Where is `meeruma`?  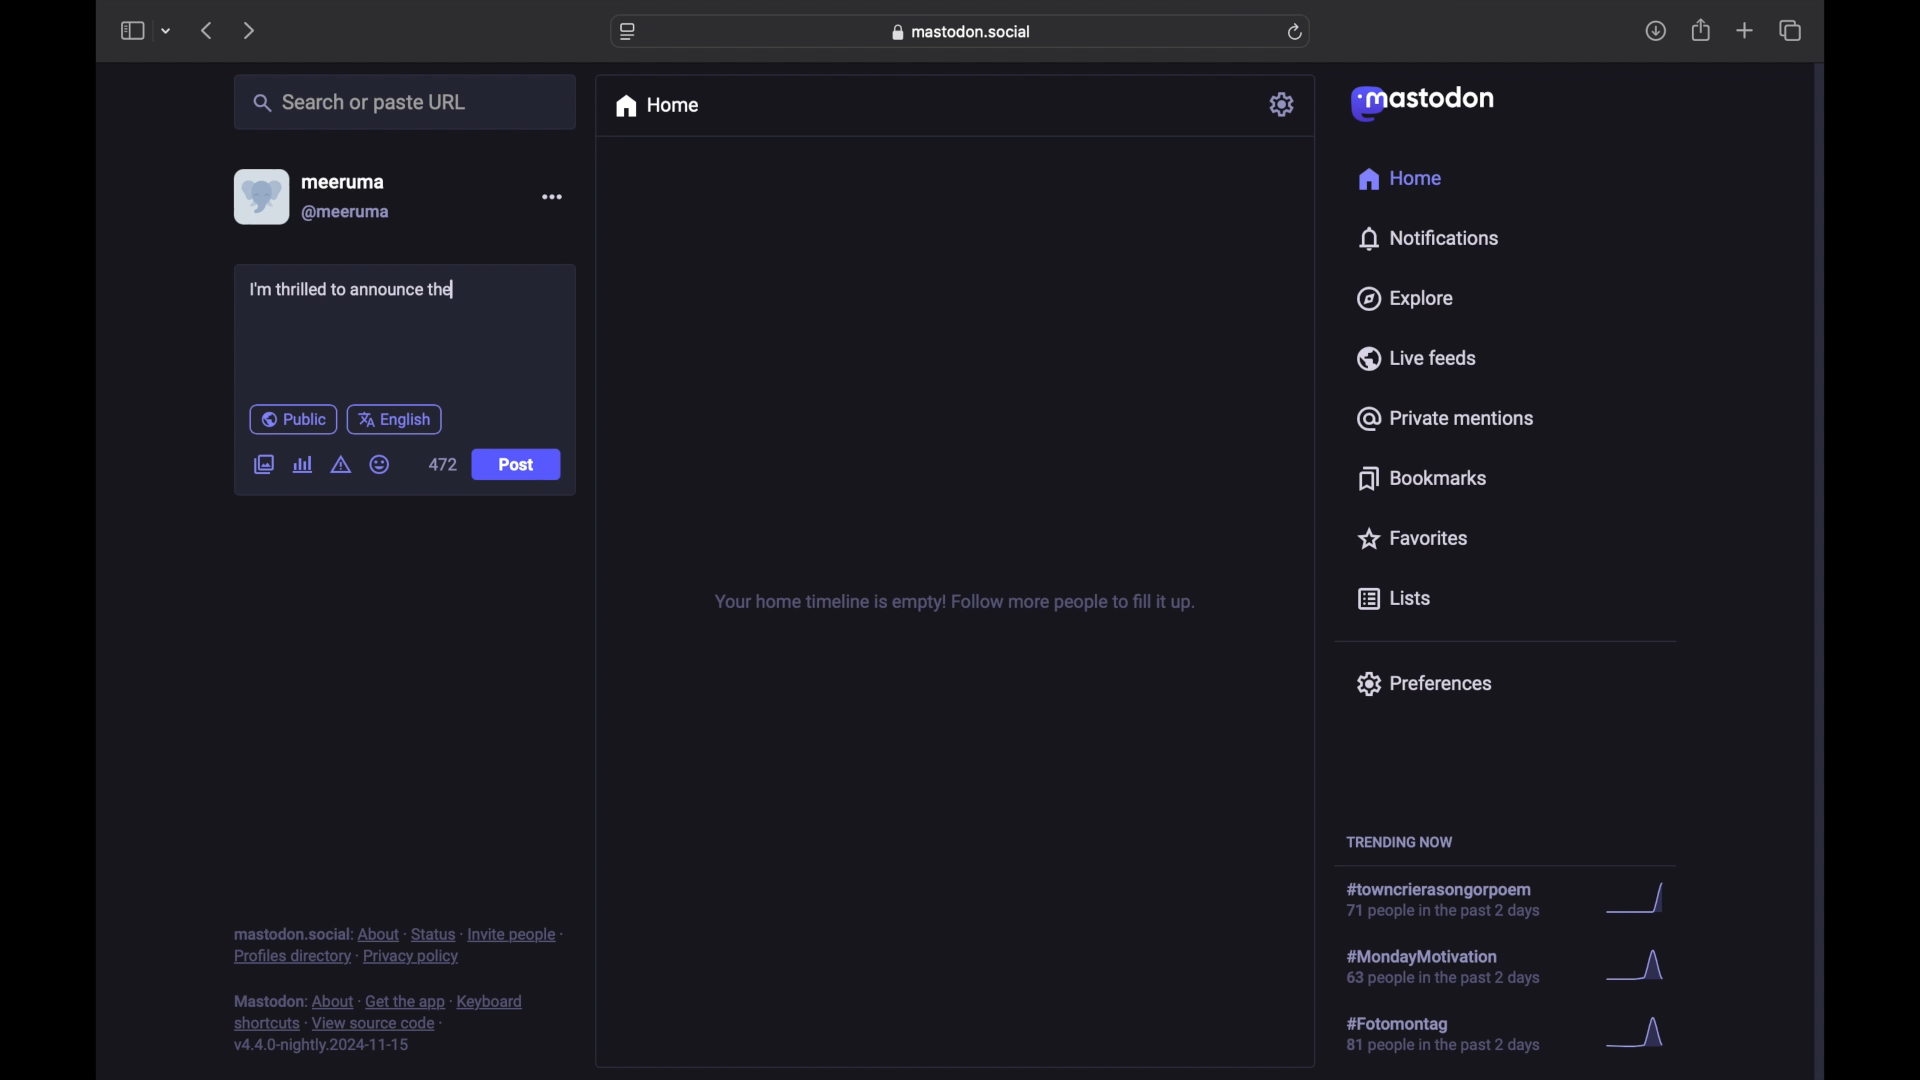 meeruma is located at coordinates (343, 182).